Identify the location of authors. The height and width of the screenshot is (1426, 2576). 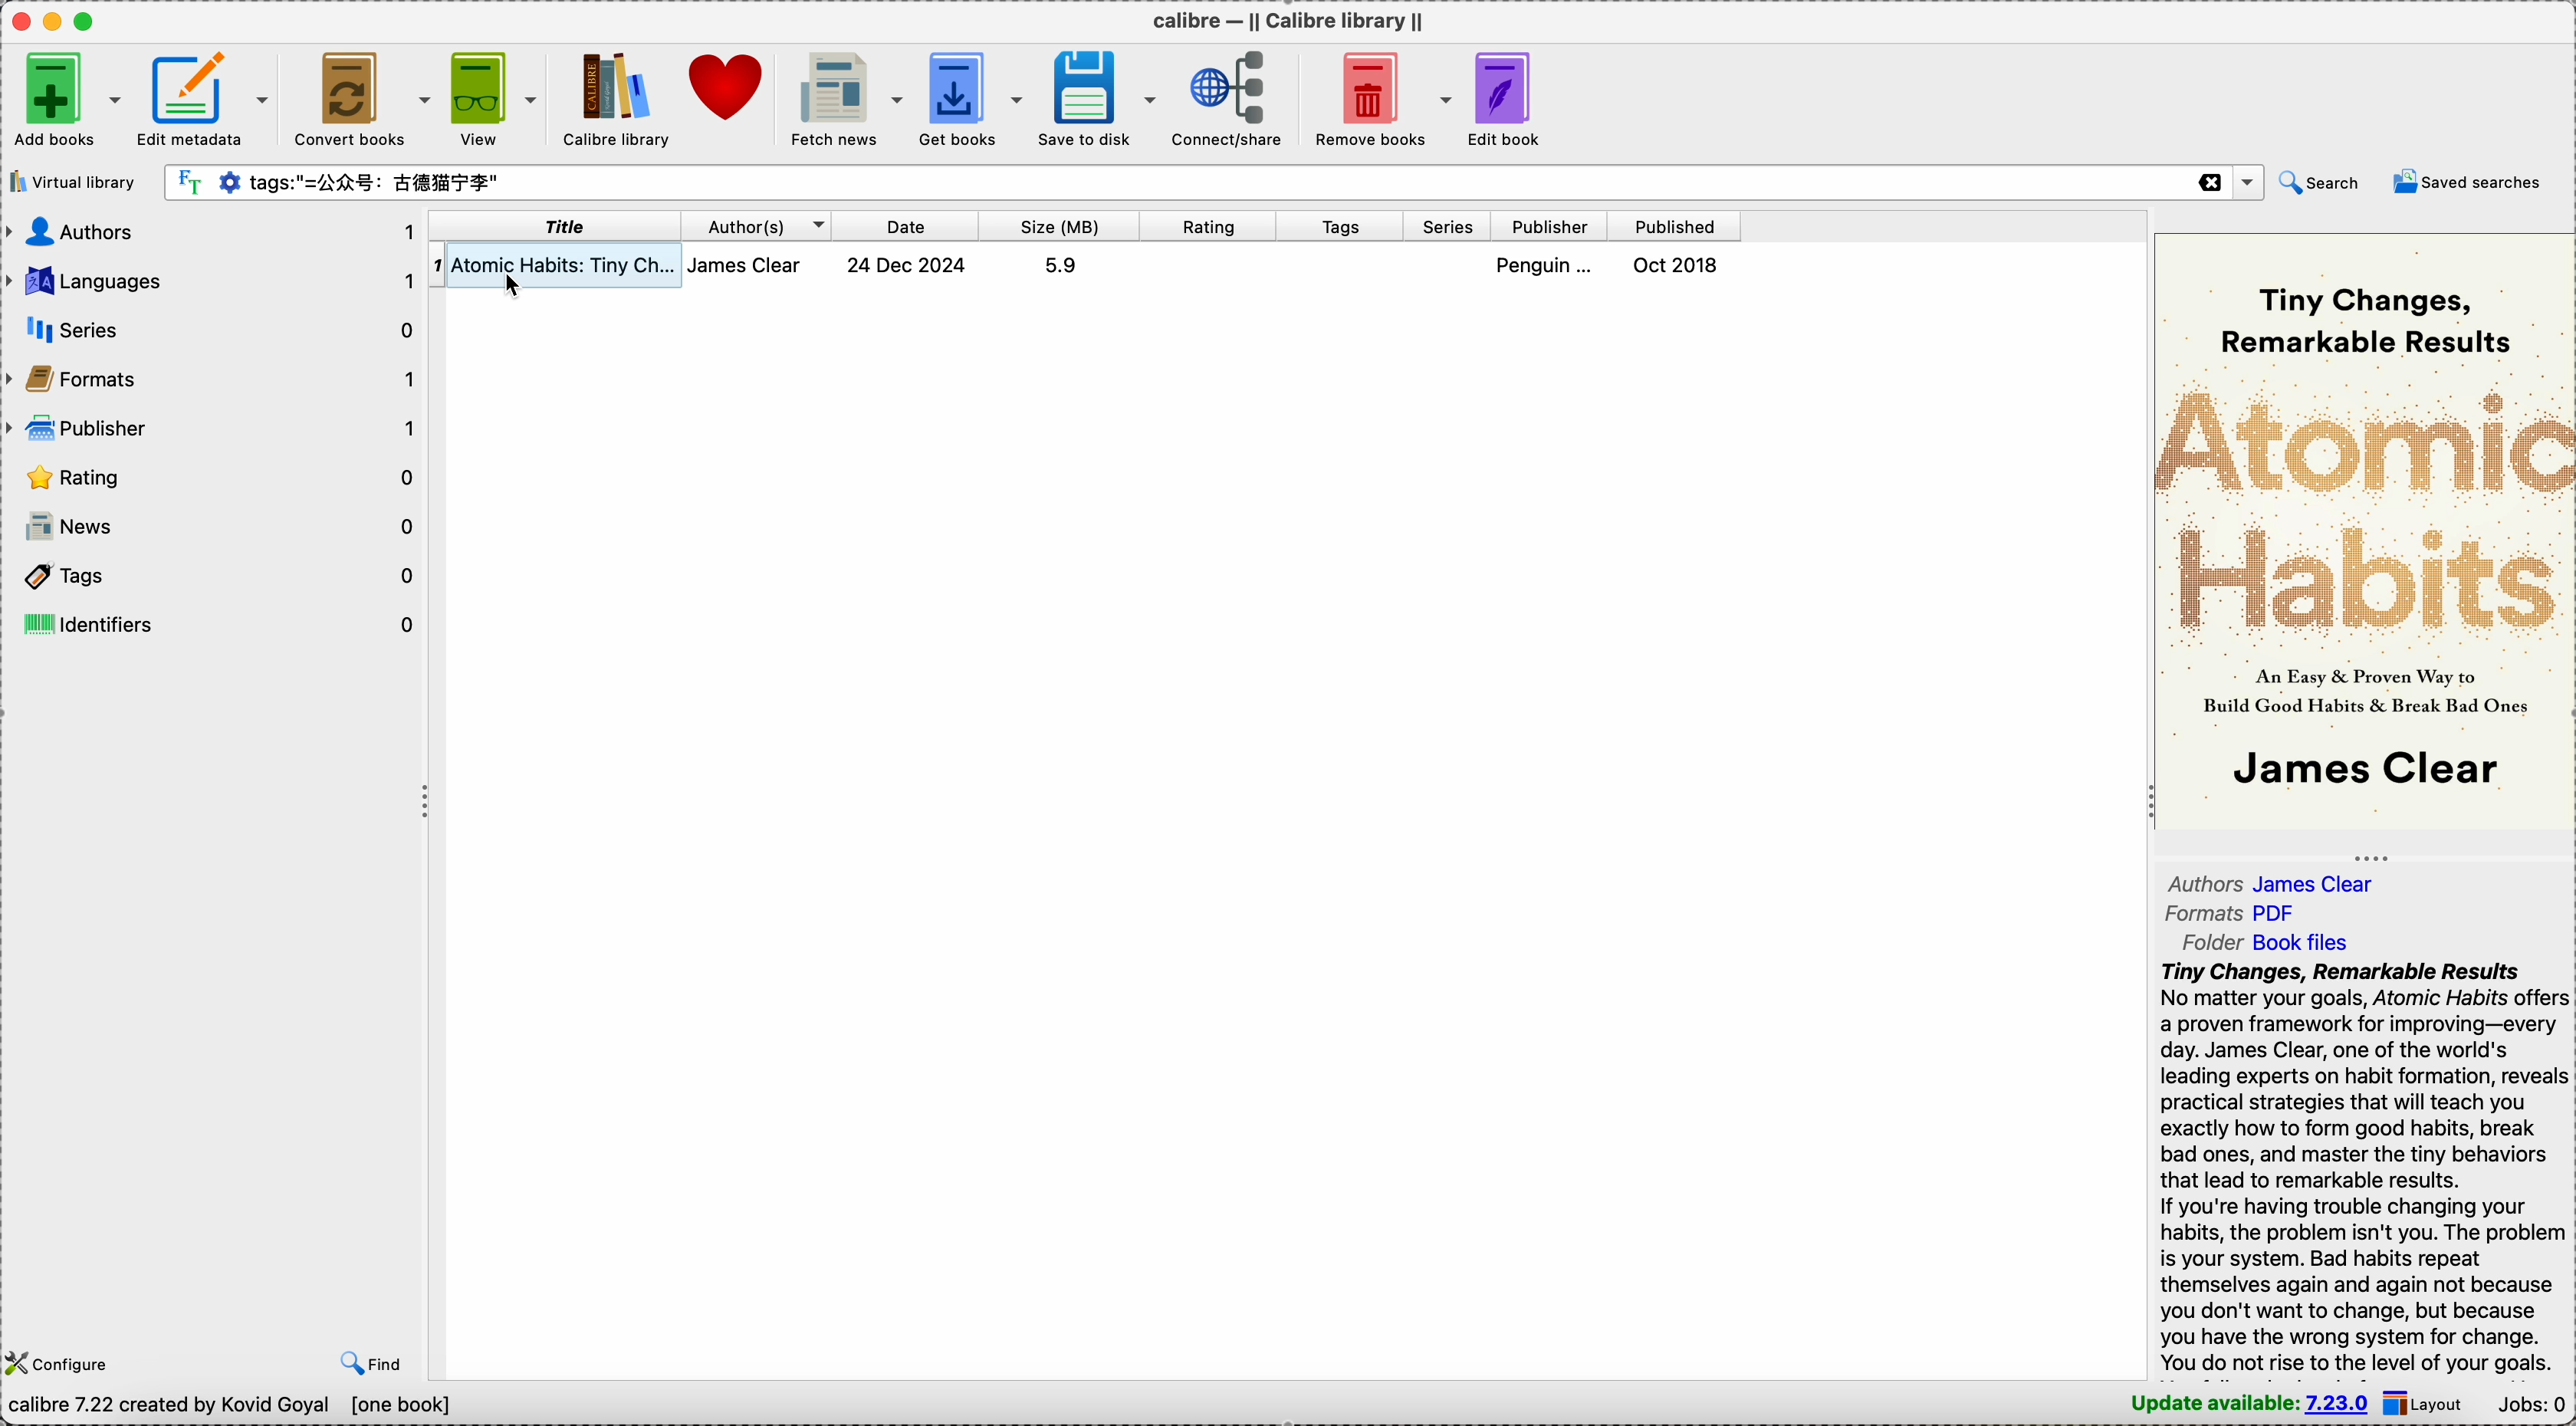
(2278, 883).